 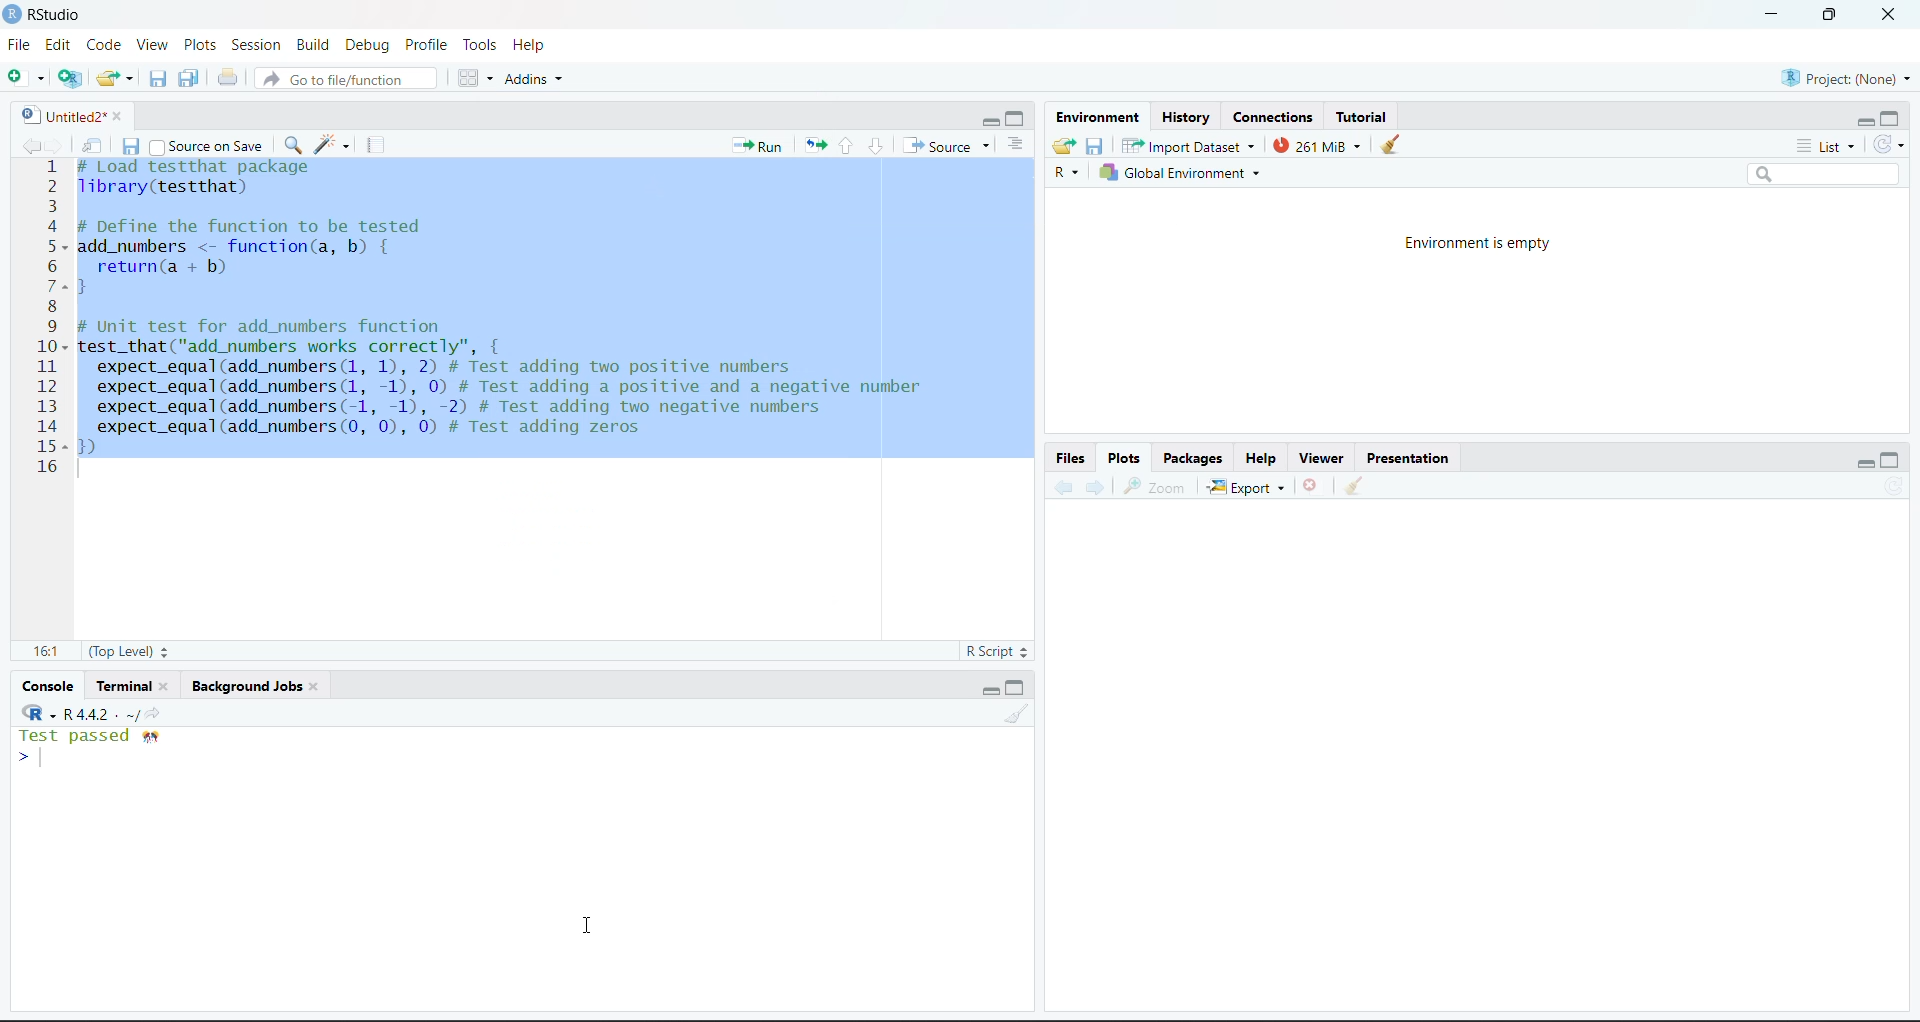 I want to click on Forward, so click(x=1094, y=485).